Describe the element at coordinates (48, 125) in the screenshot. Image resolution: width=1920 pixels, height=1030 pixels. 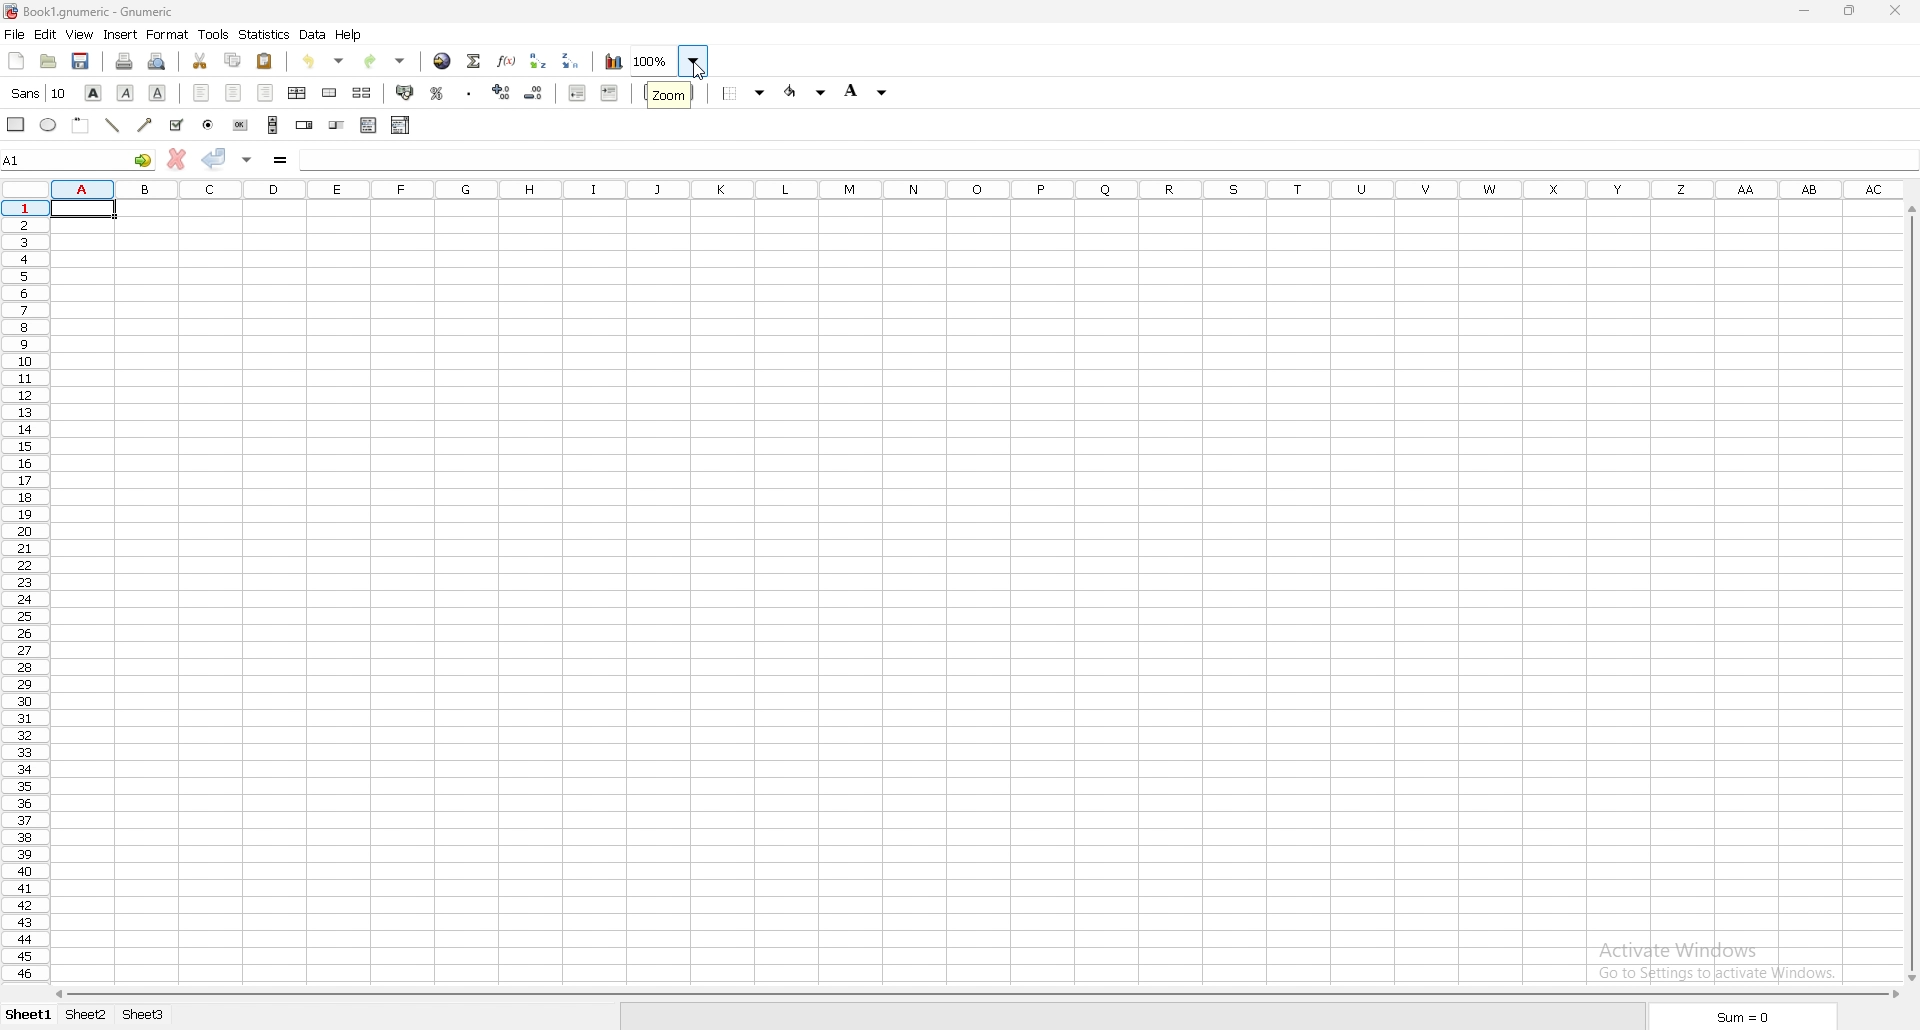
I see `ellipse` at that location.